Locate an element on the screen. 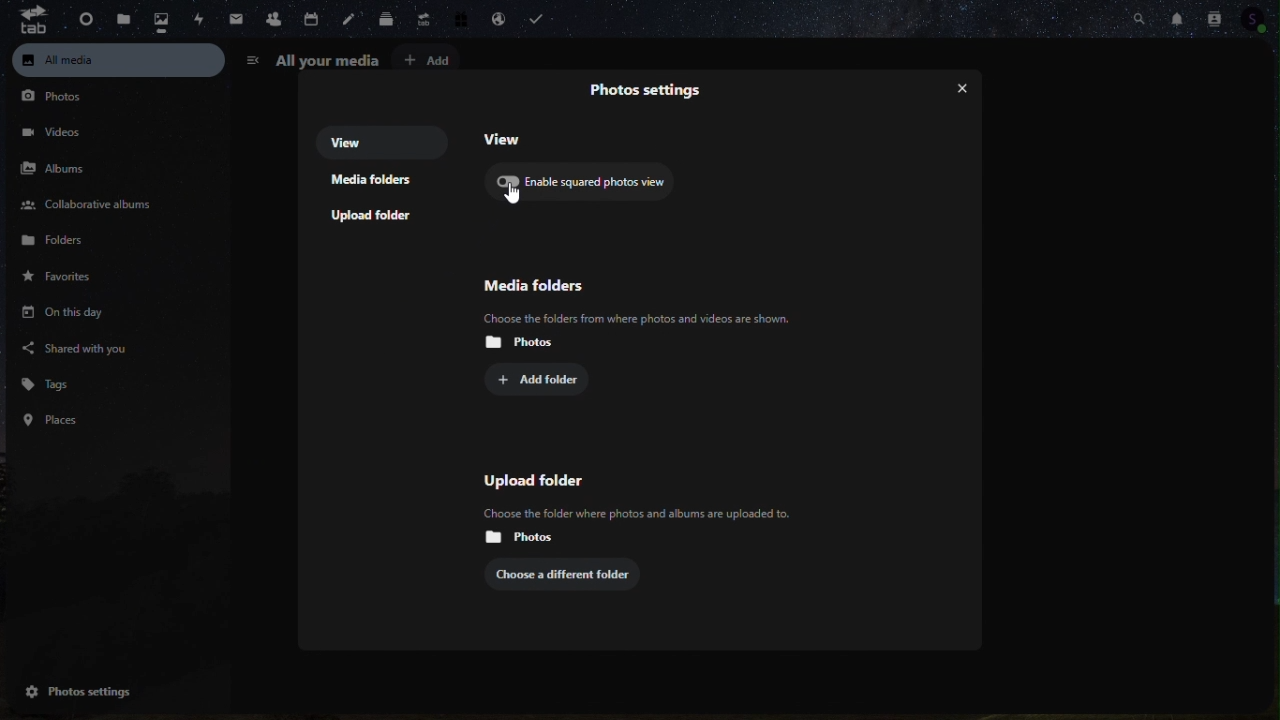 This screenshot has width=1280, height=720. Upgrade is located at coordinates (423, 21).